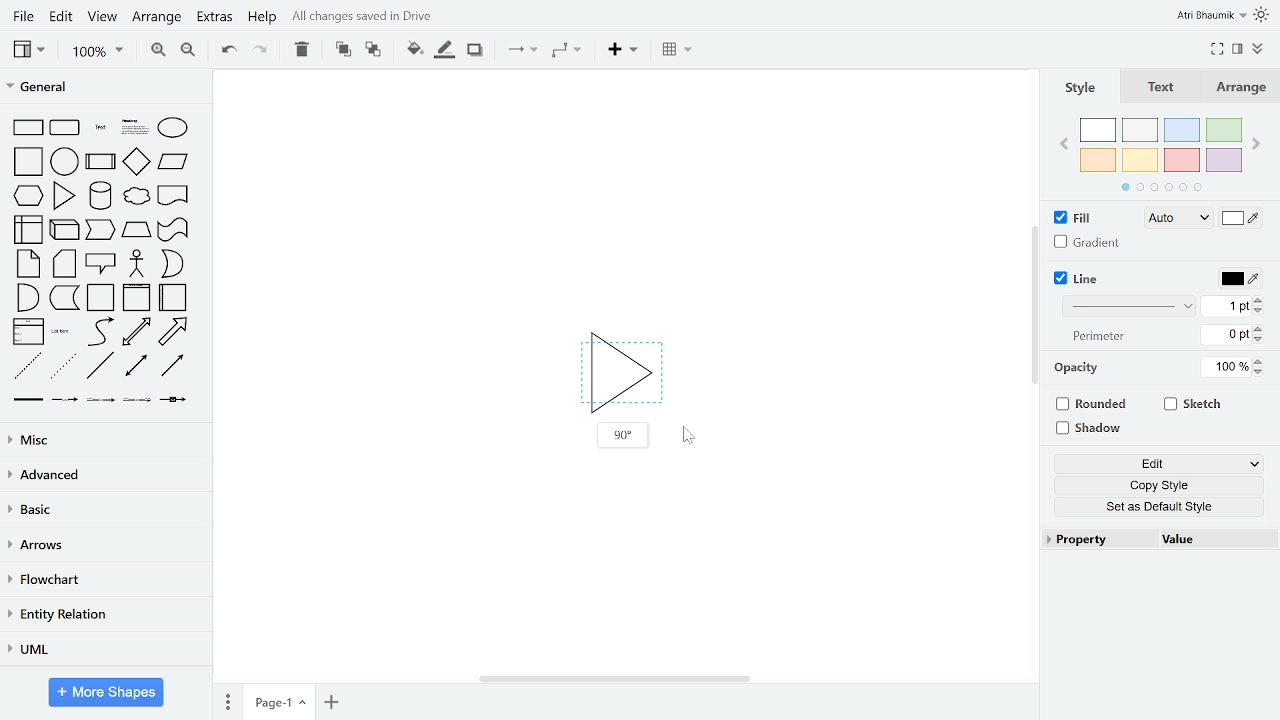 The image size is (1280, 720). What do you see at coordinates (107, 692) in the screenshot?
I see `more shapes` at bounding box center [107, 692].